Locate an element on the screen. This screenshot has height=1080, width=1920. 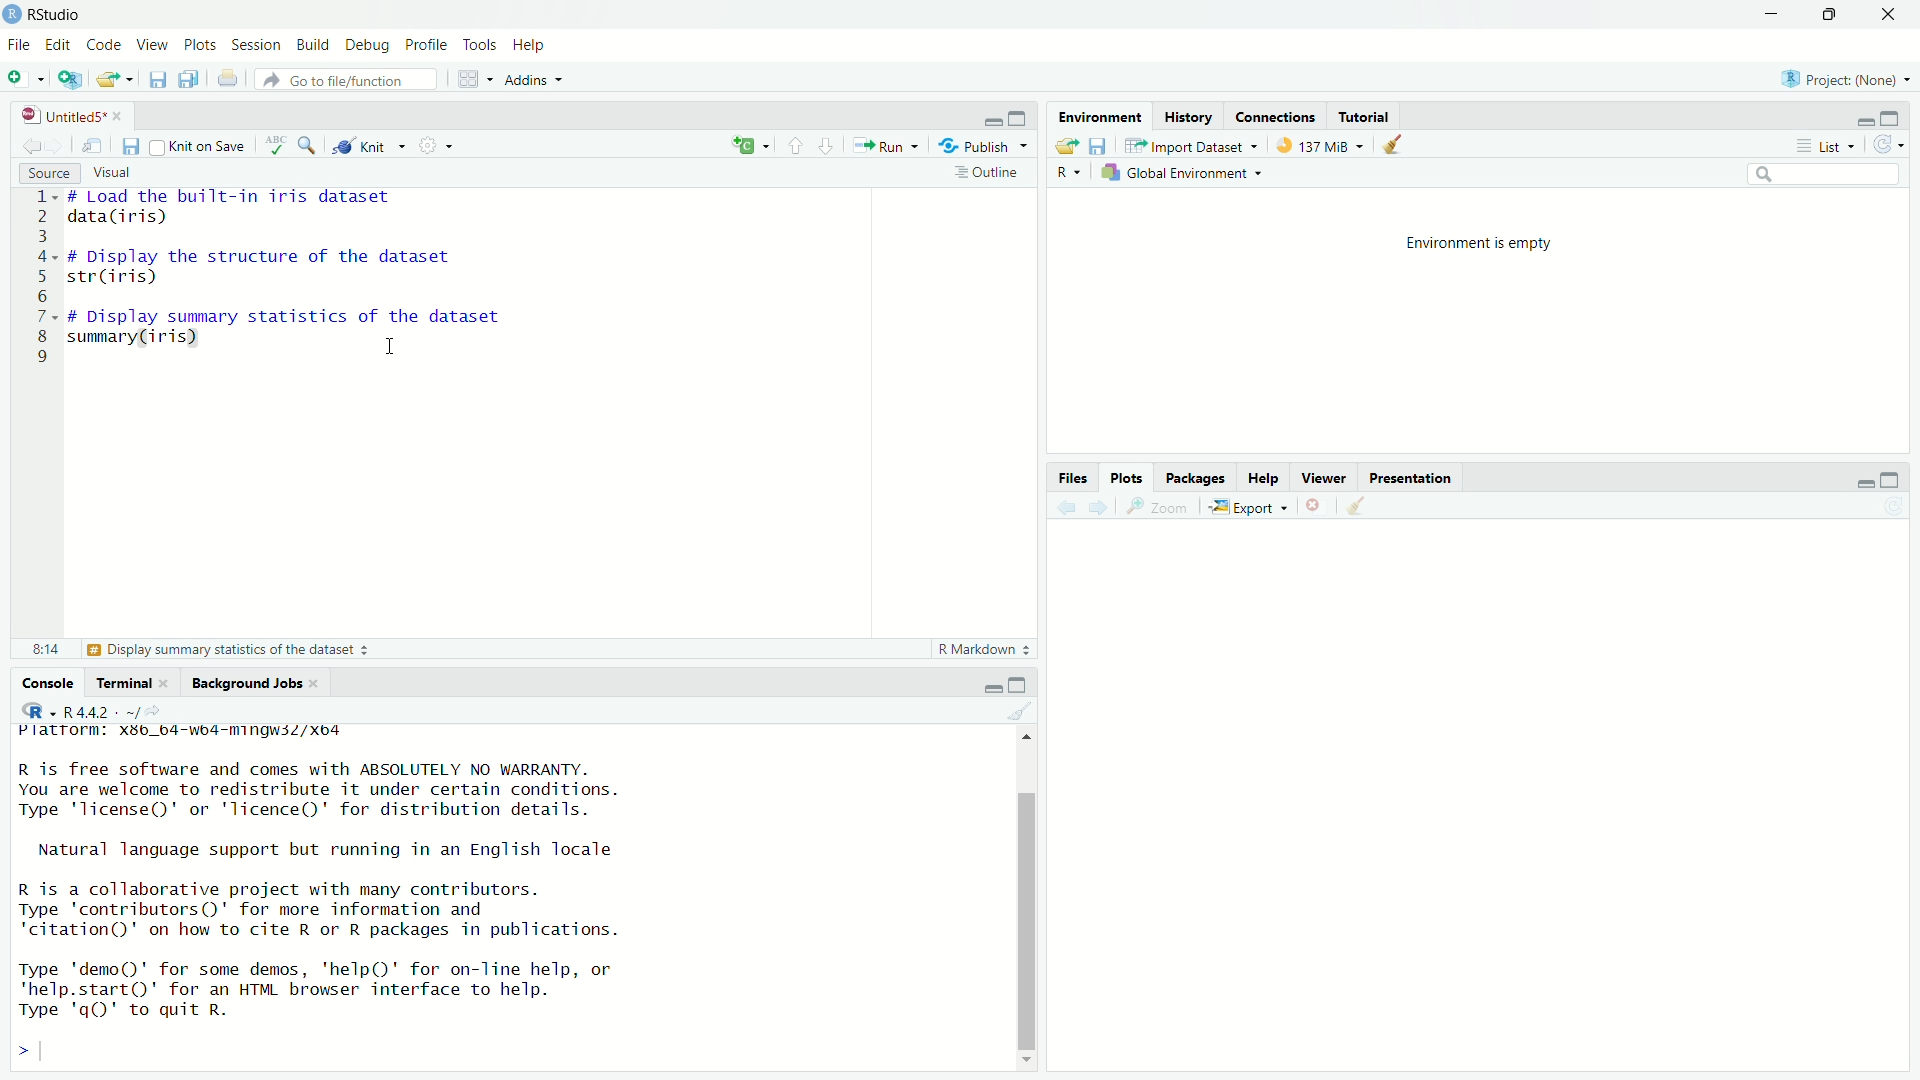
Terminal is located at coordinates (136, 683).